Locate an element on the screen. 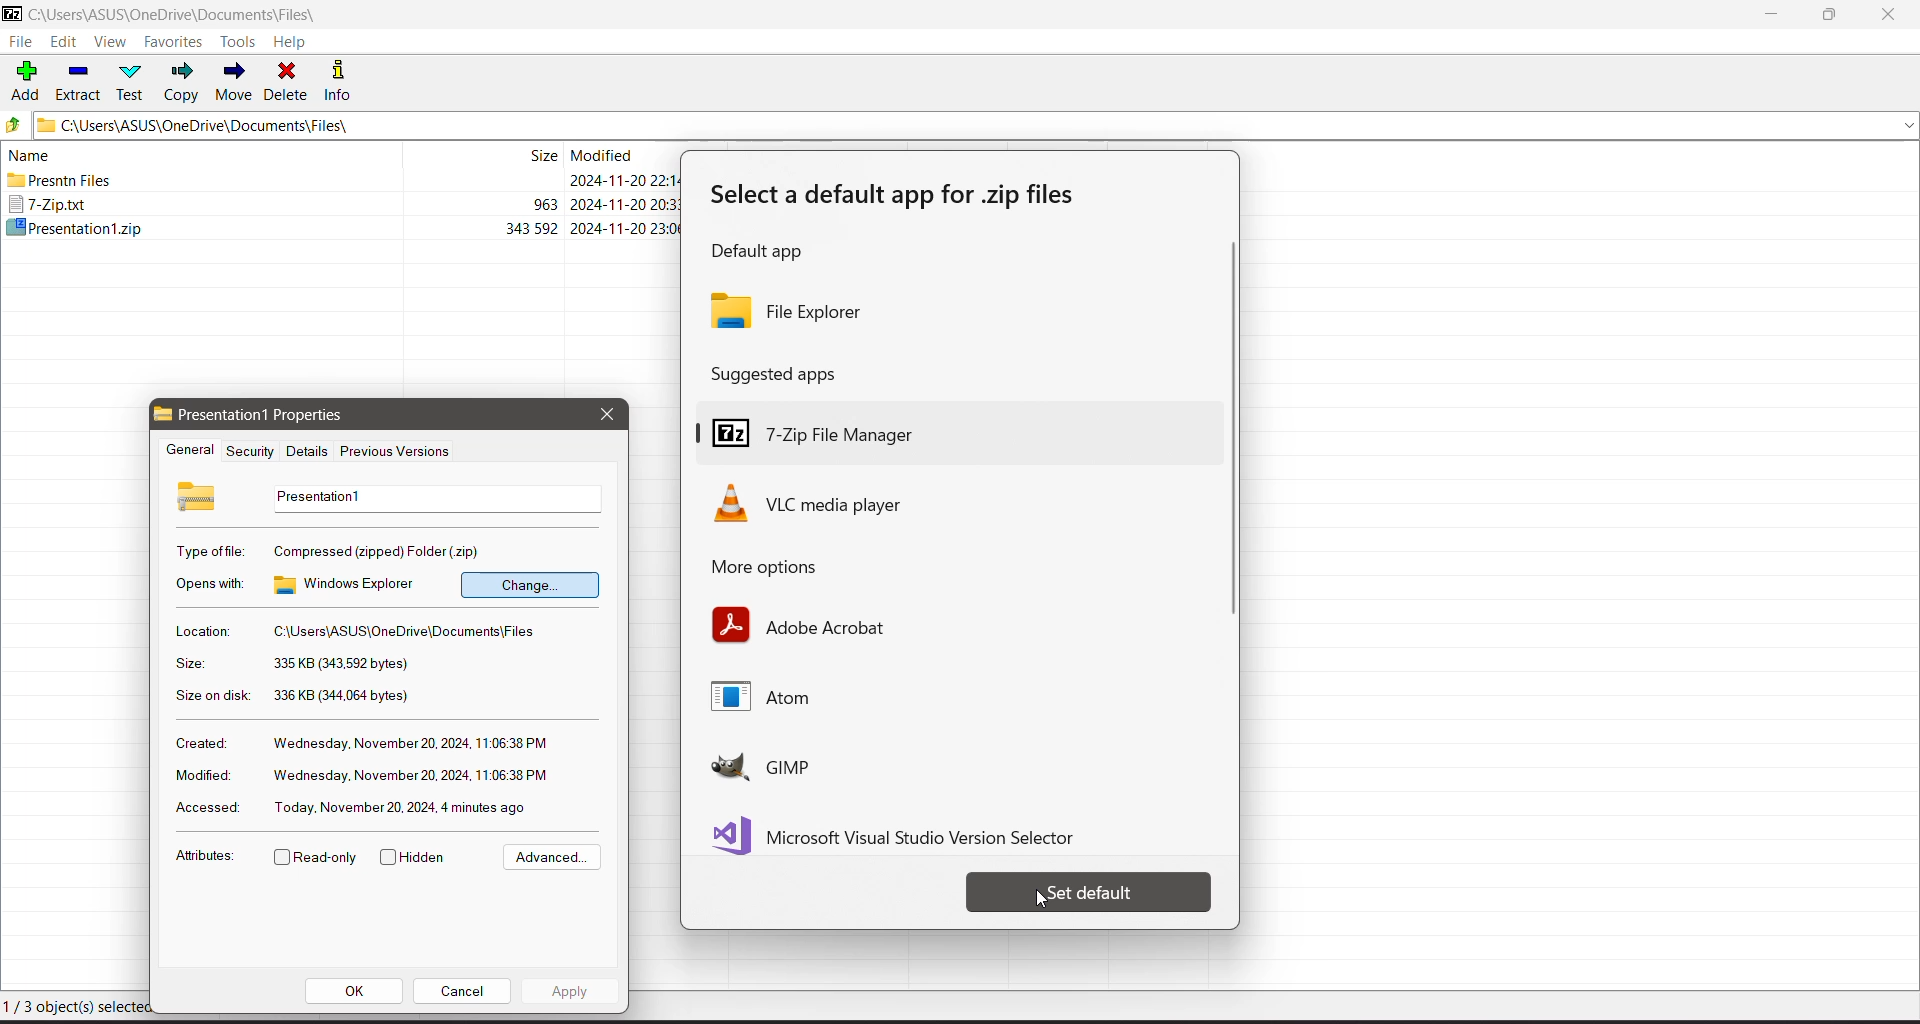 Image resolution: width=1920 pixels, height=1024 pixels. OK is located at coordinates (355, 991).